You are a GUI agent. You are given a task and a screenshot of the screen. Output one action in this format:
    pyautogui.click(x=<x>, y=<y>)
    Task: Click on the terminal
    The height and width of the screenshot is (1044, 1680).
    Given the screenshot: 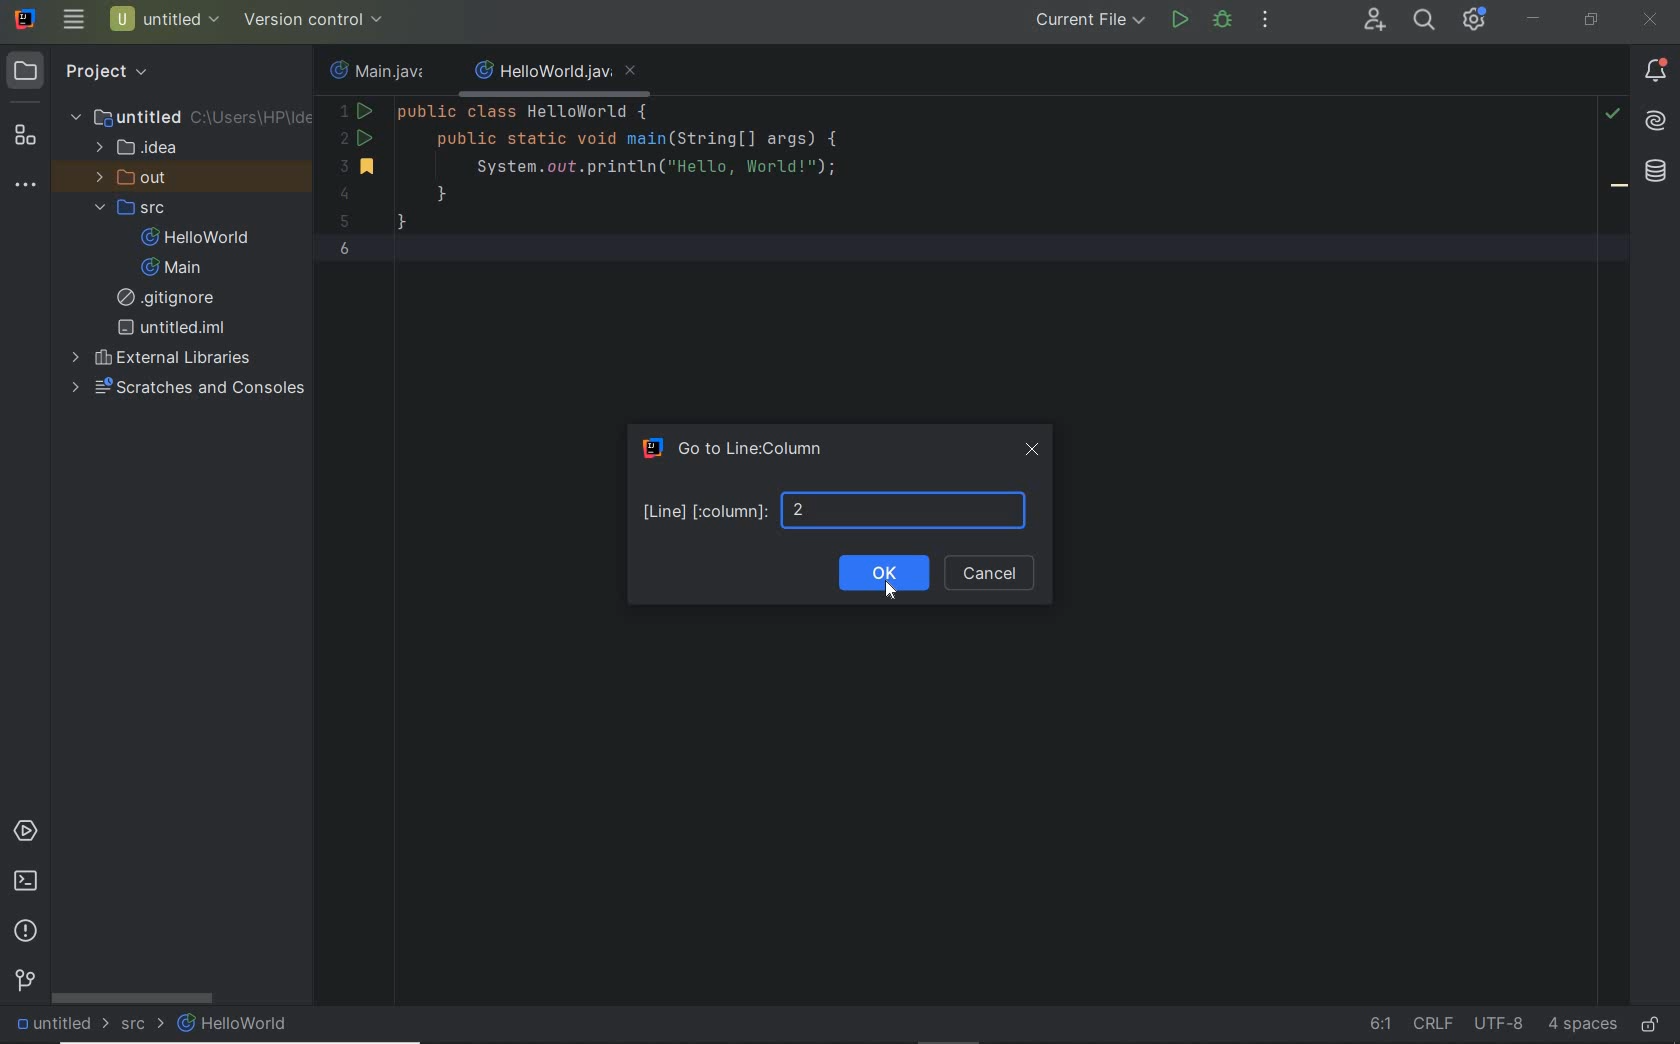 What is the action you would take?
    pyautogui.click(x=25, y=882)
    